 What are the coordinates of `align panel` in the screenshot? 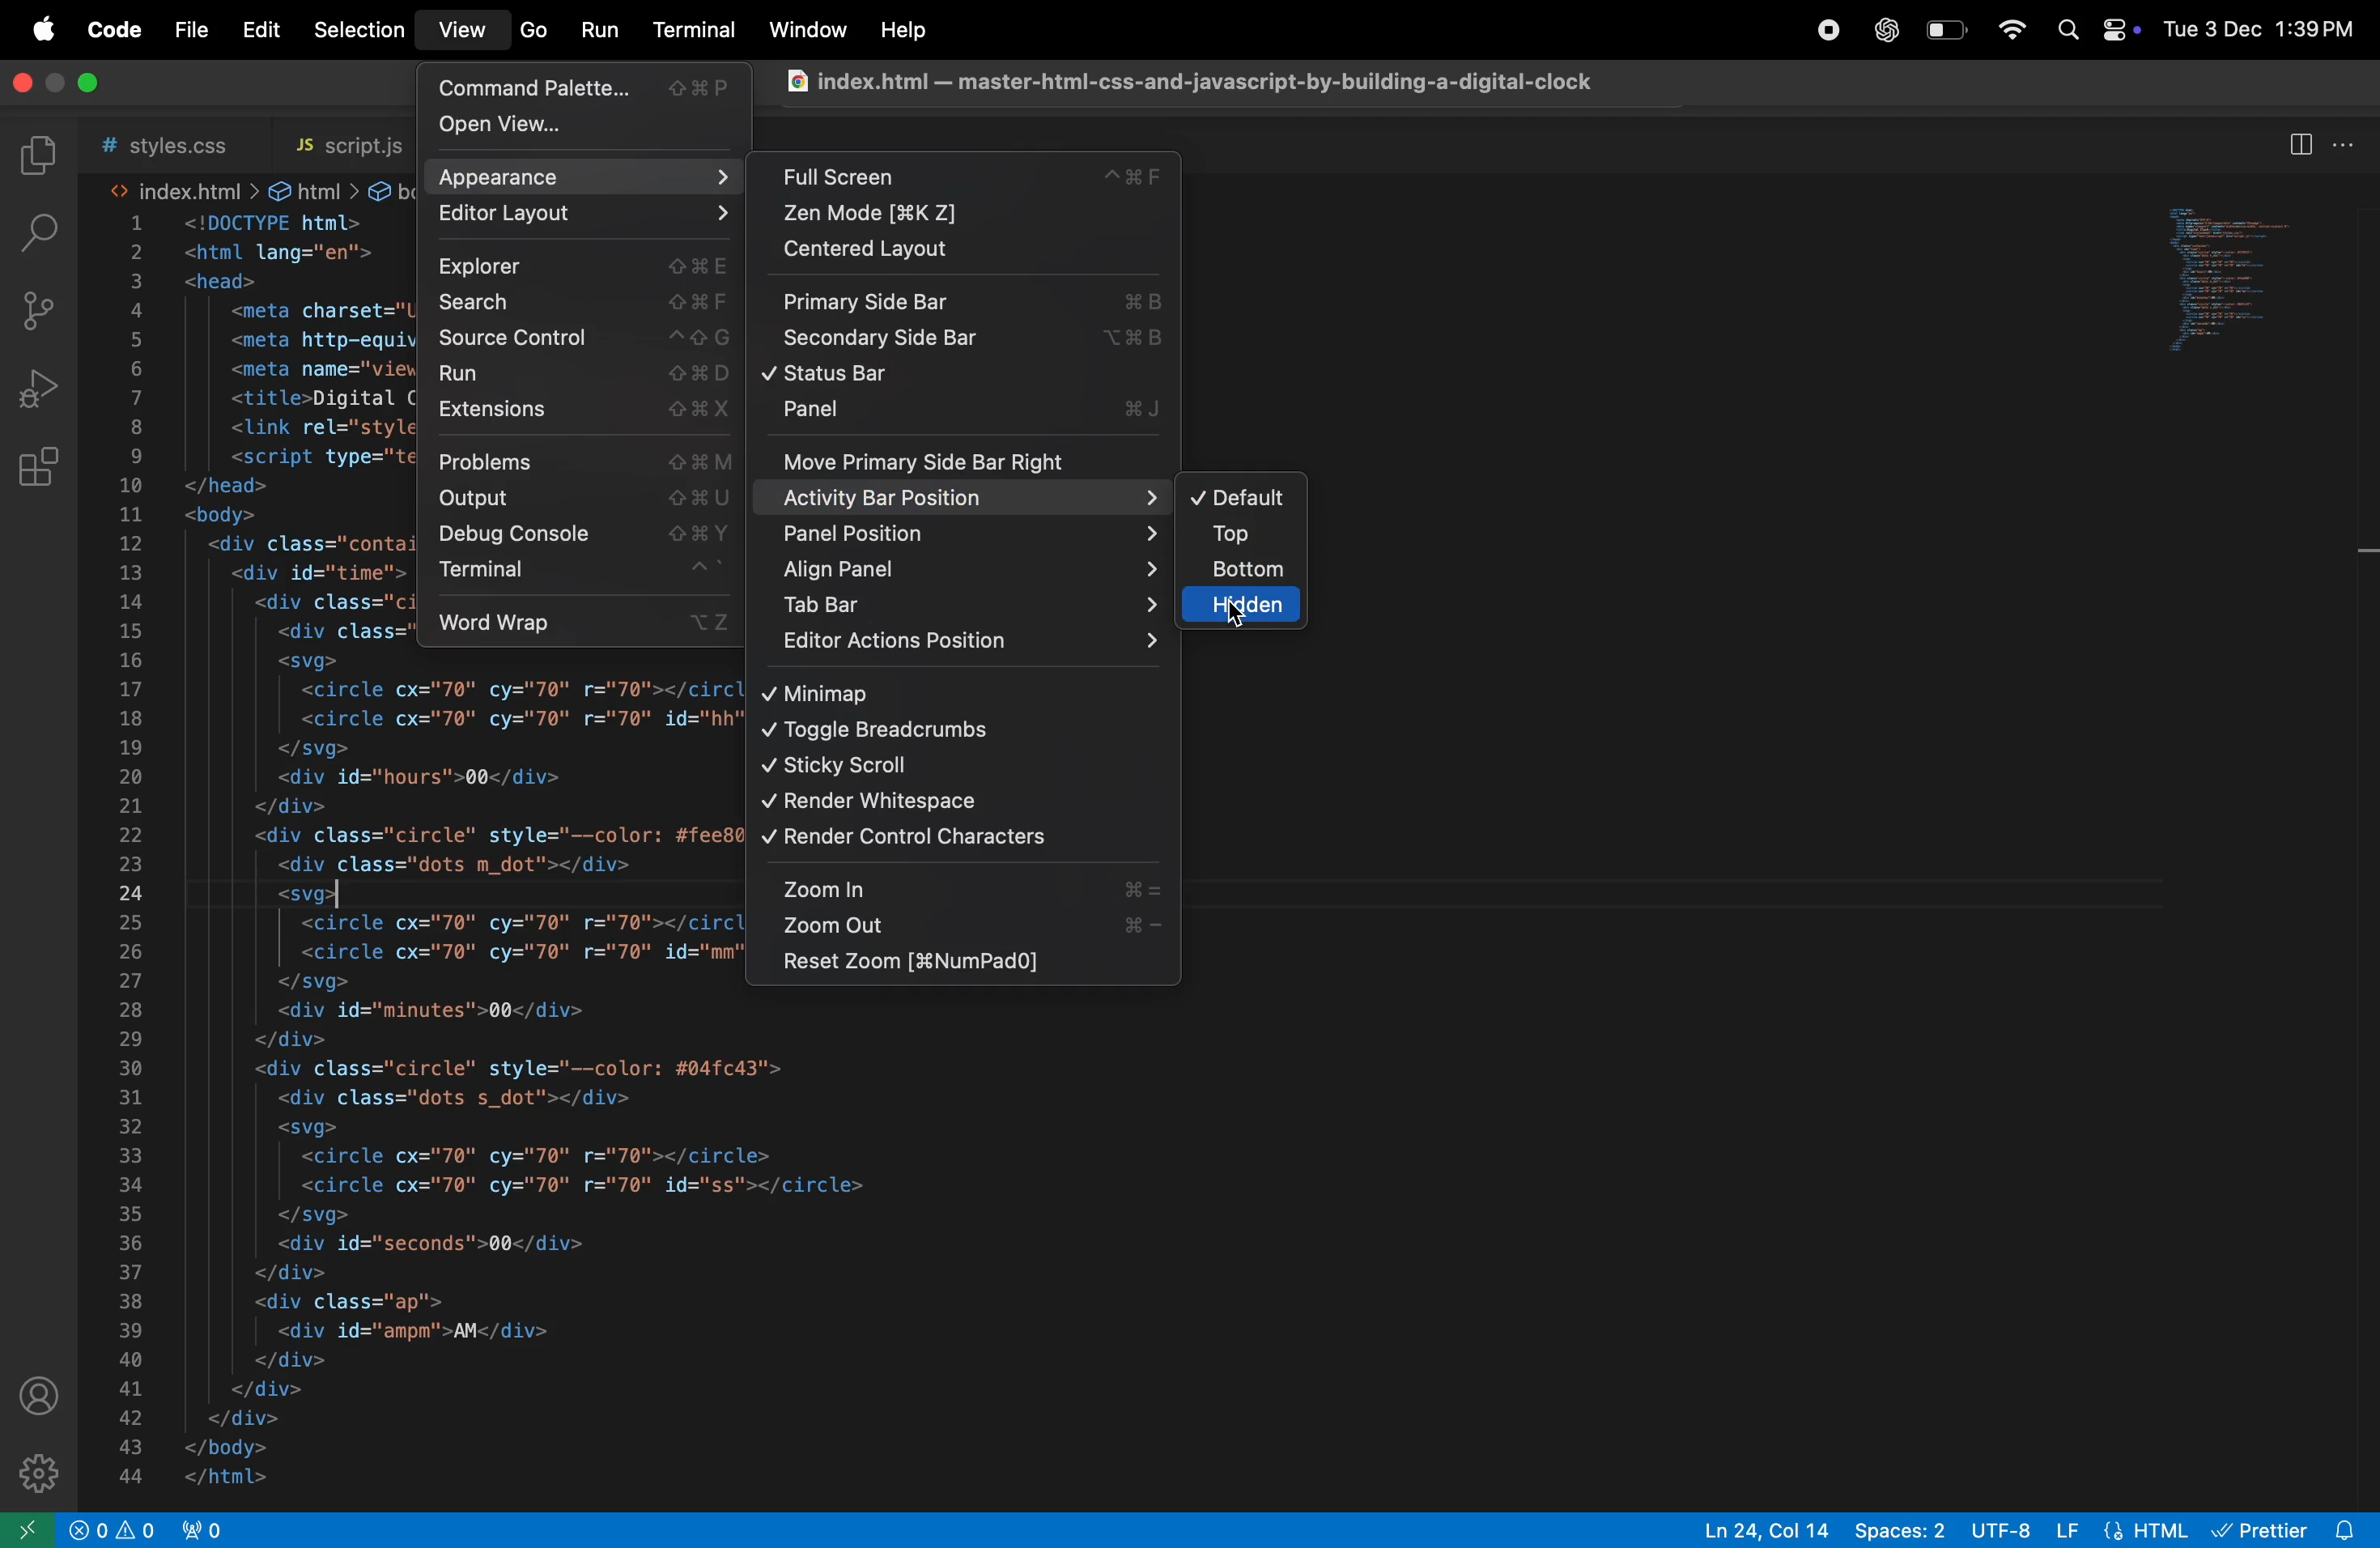 It's located at (969, 569).